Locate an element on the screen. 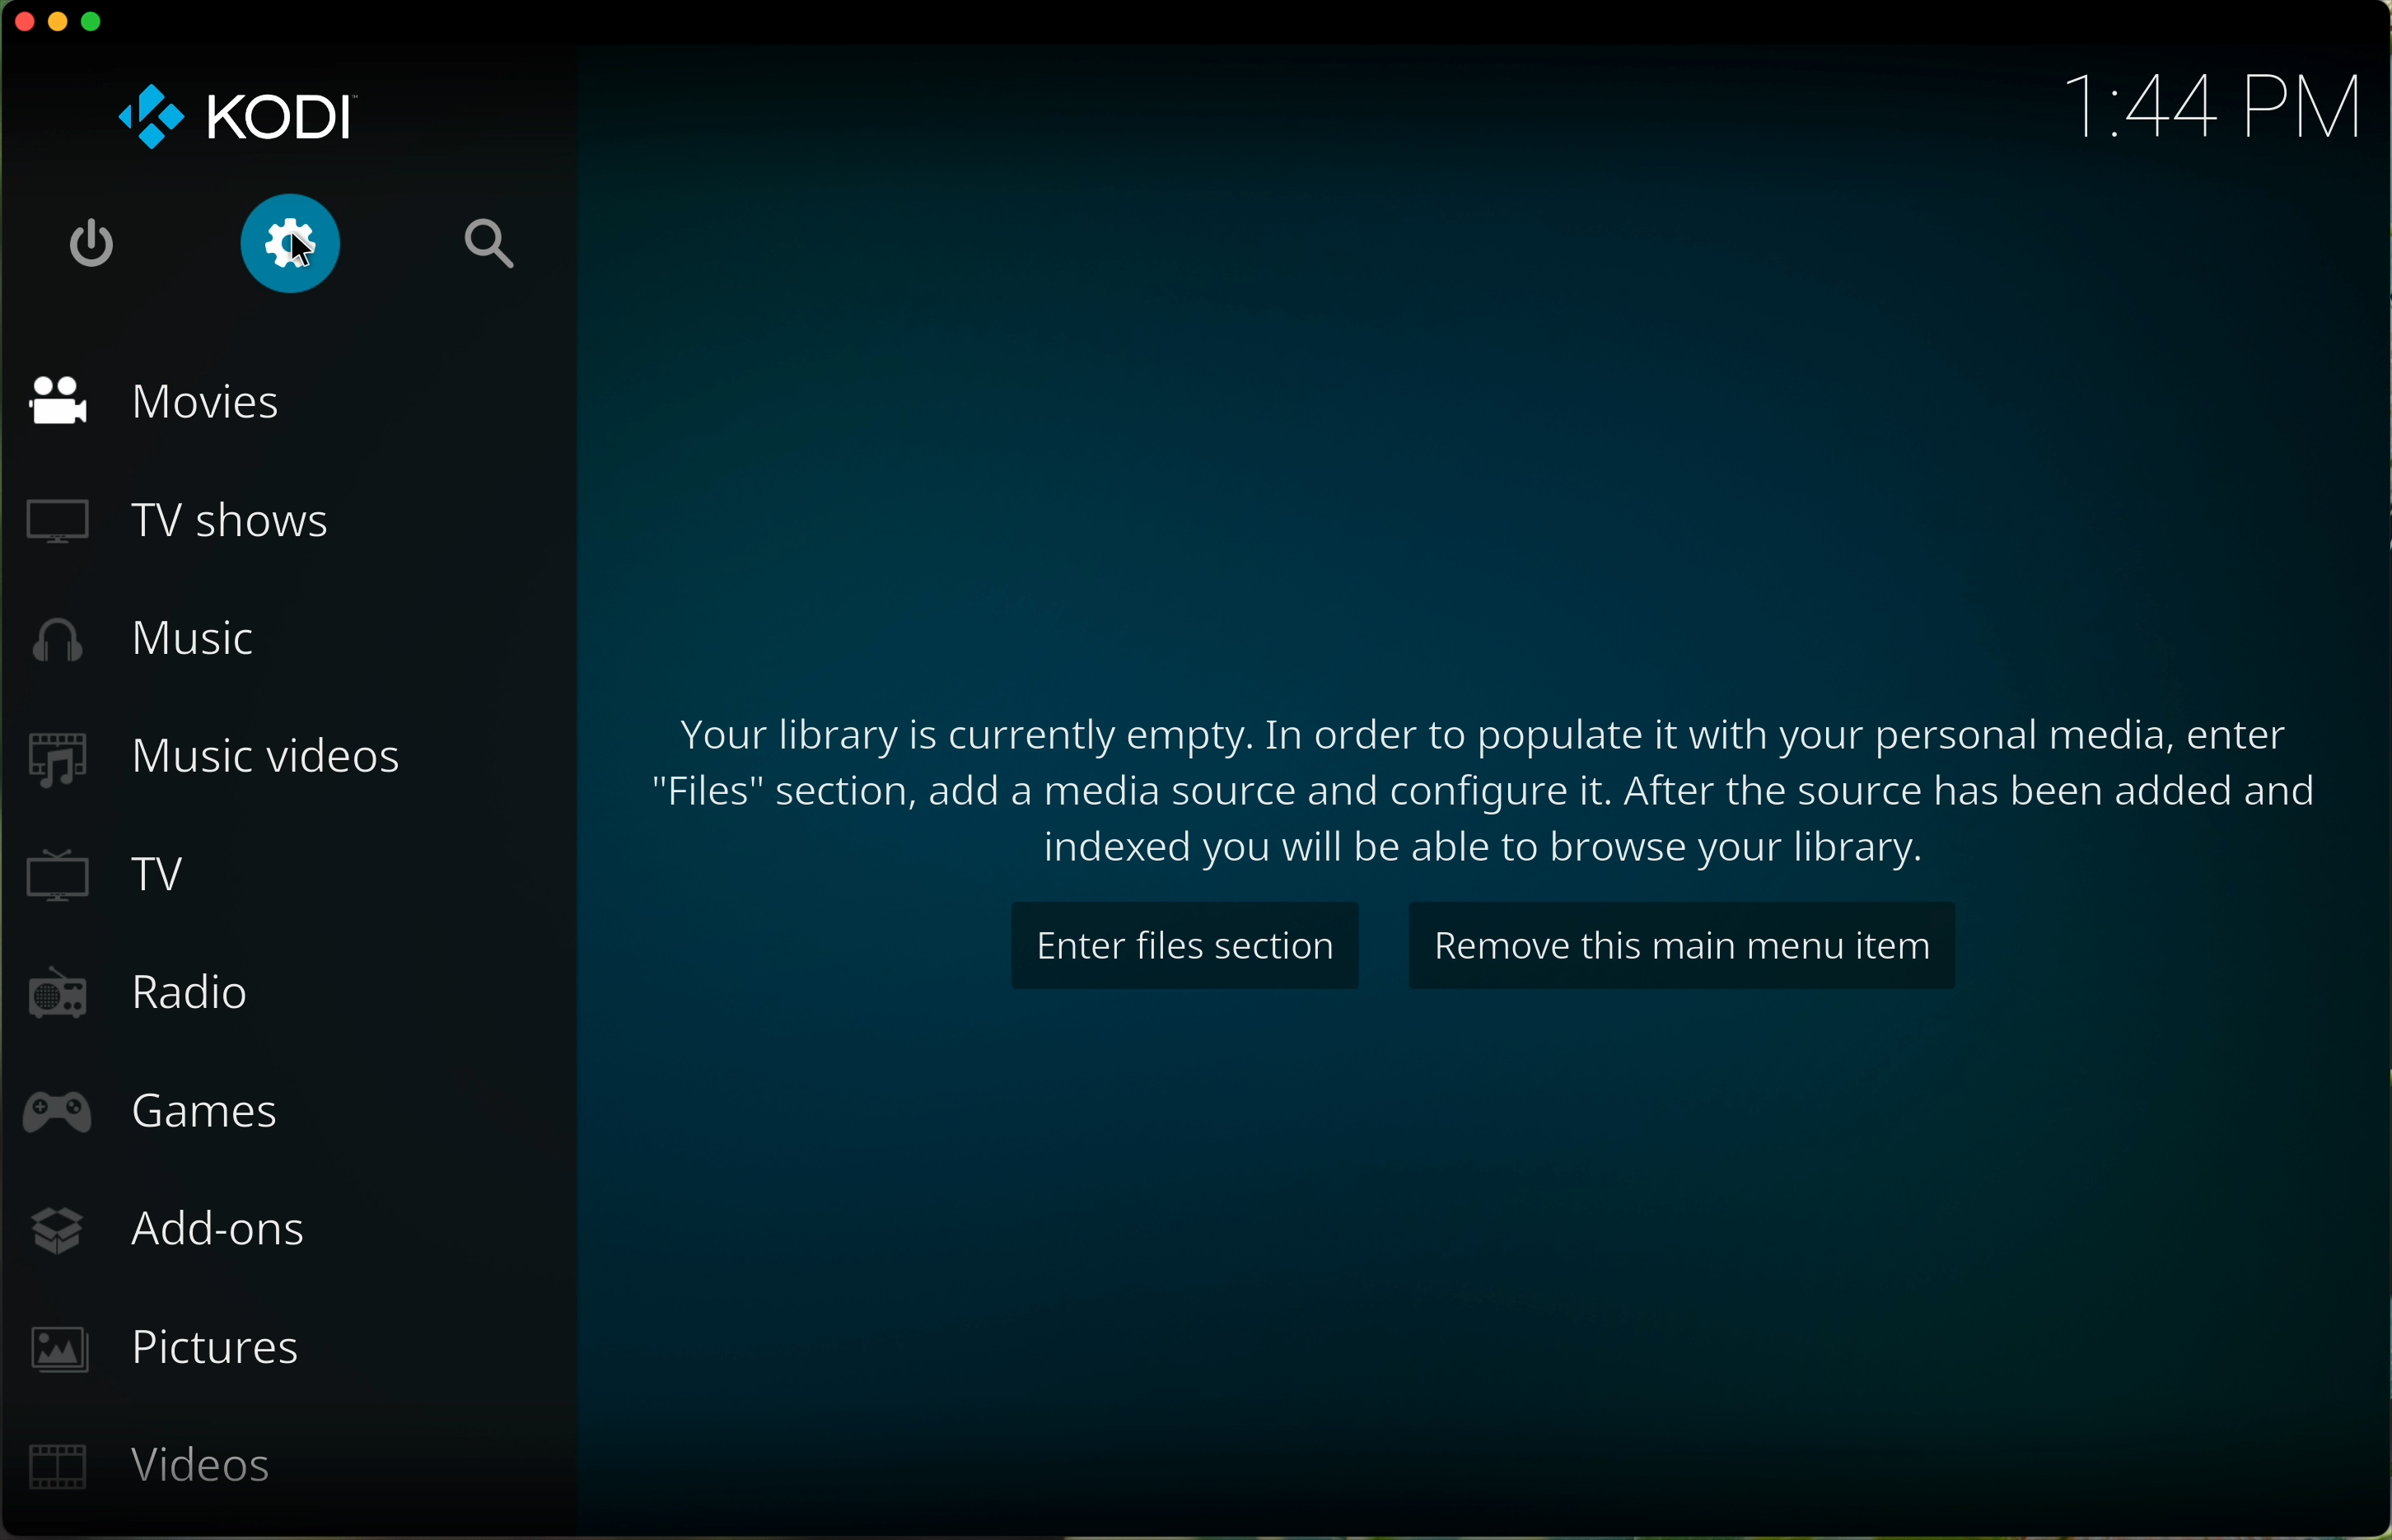  TV shows is located at coordinates (184, 520).